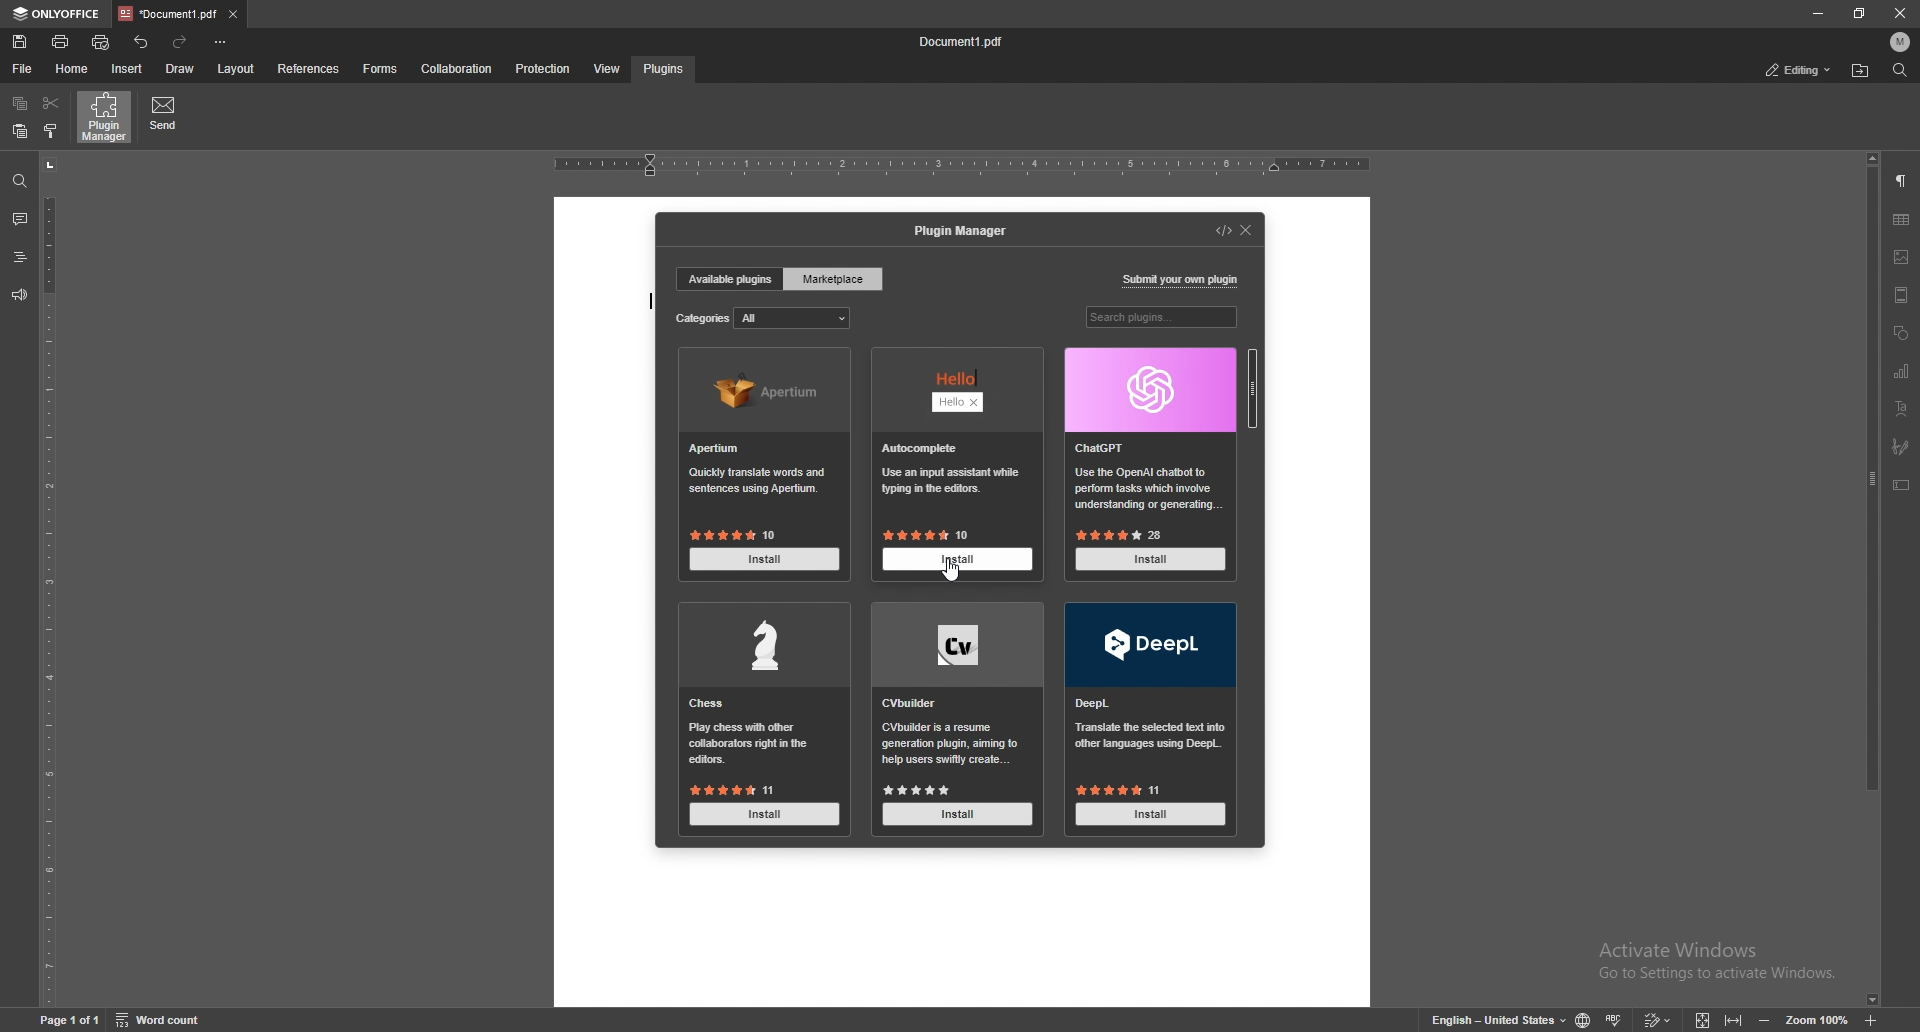 The width and height of the screenshot is (1920, 1032). What do you see at coordinates (1903, 41) in the screenshot?
I see `profile` at bounding box center [1903, 41].